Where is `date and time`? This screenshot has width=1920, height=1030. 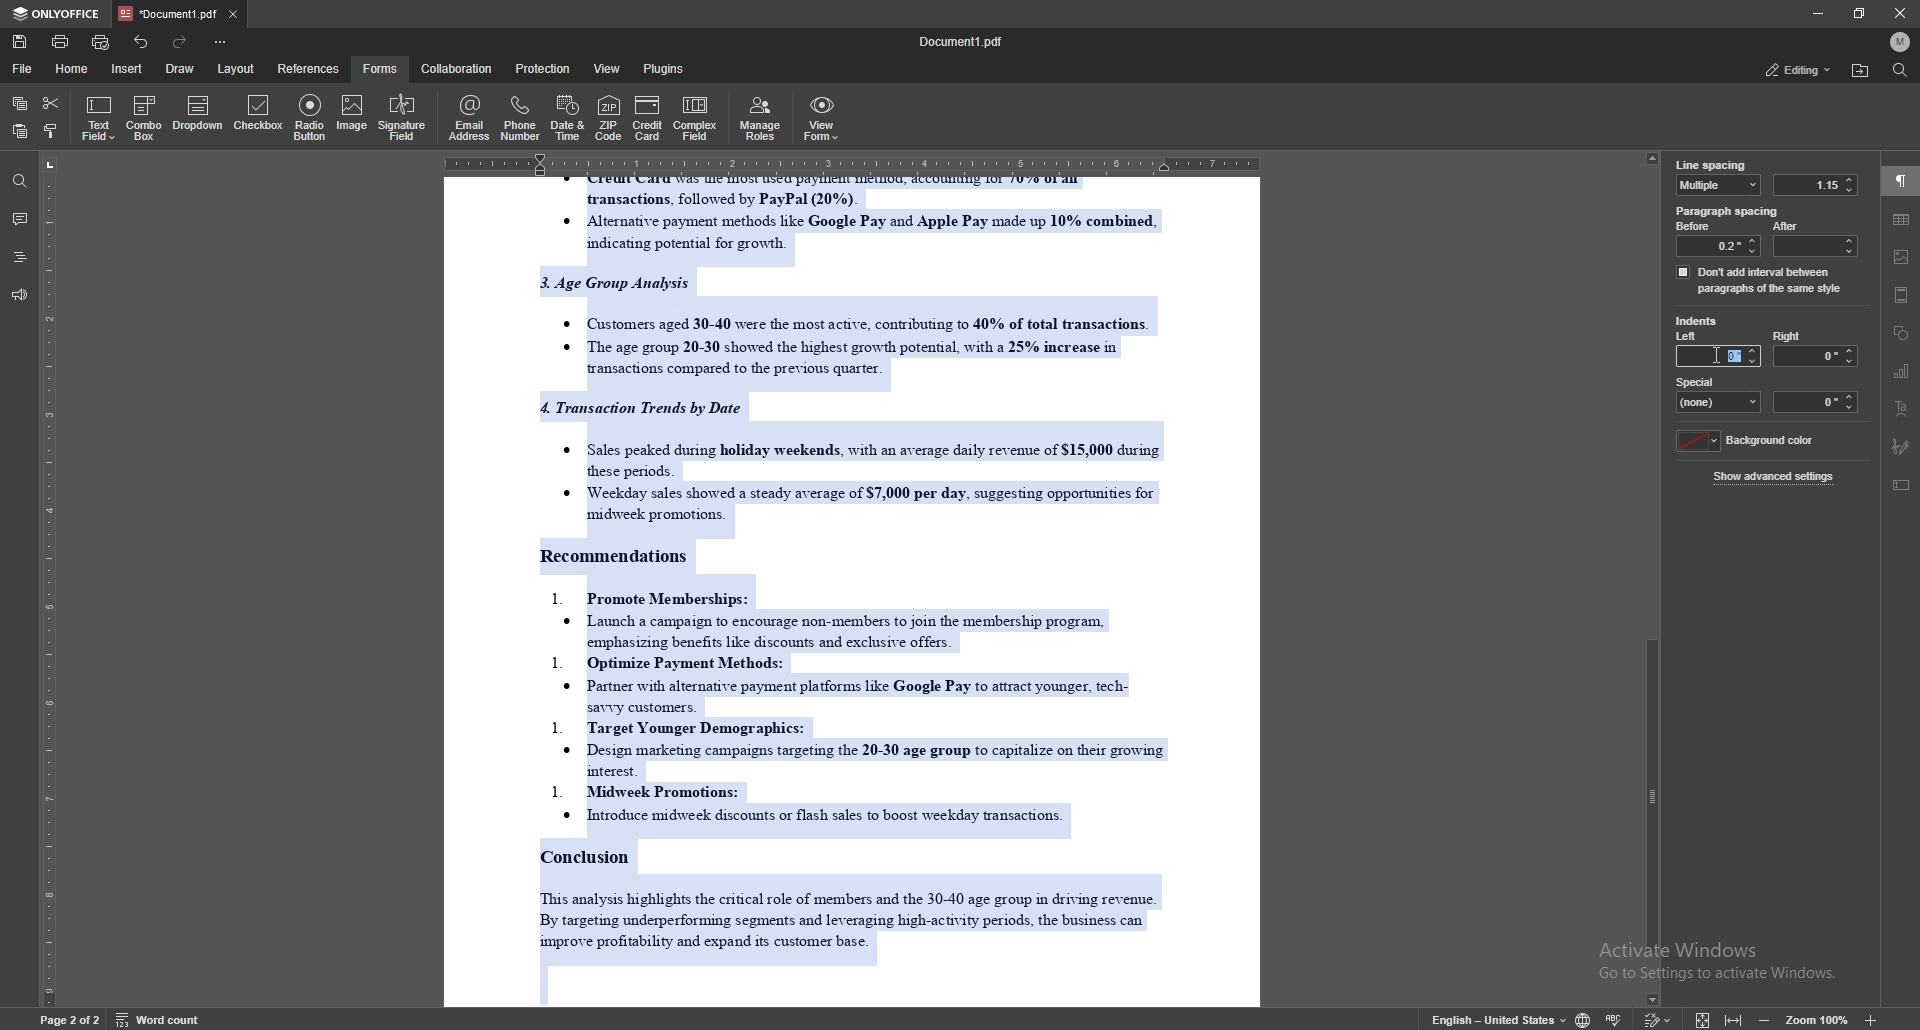
date and time is located at coordinates (567, 118).